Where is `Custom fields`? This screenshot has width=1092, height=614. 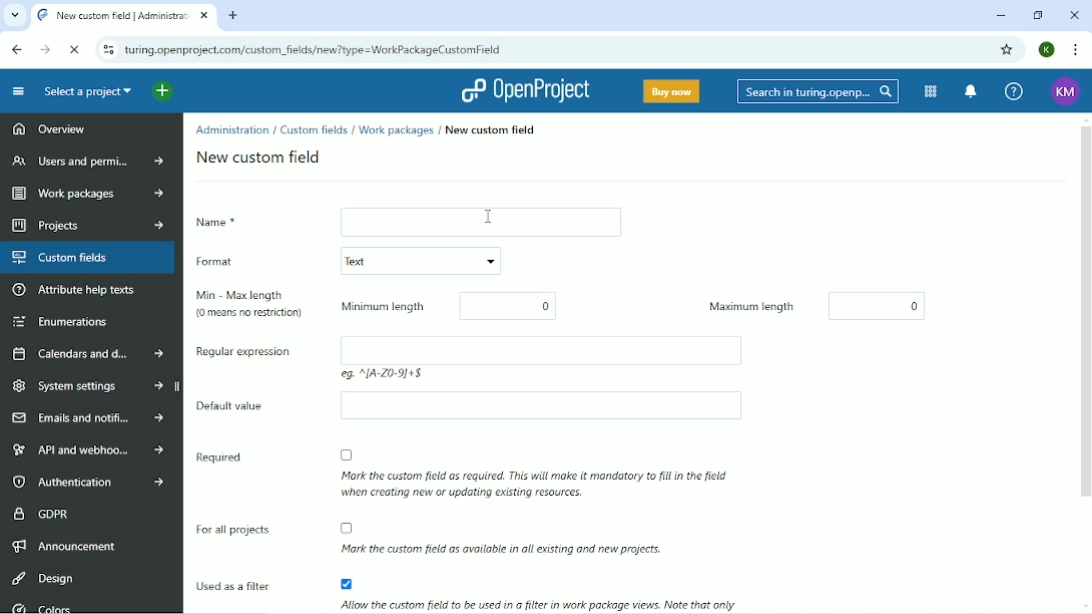
Custom fields is located at coordinates (314, 129).